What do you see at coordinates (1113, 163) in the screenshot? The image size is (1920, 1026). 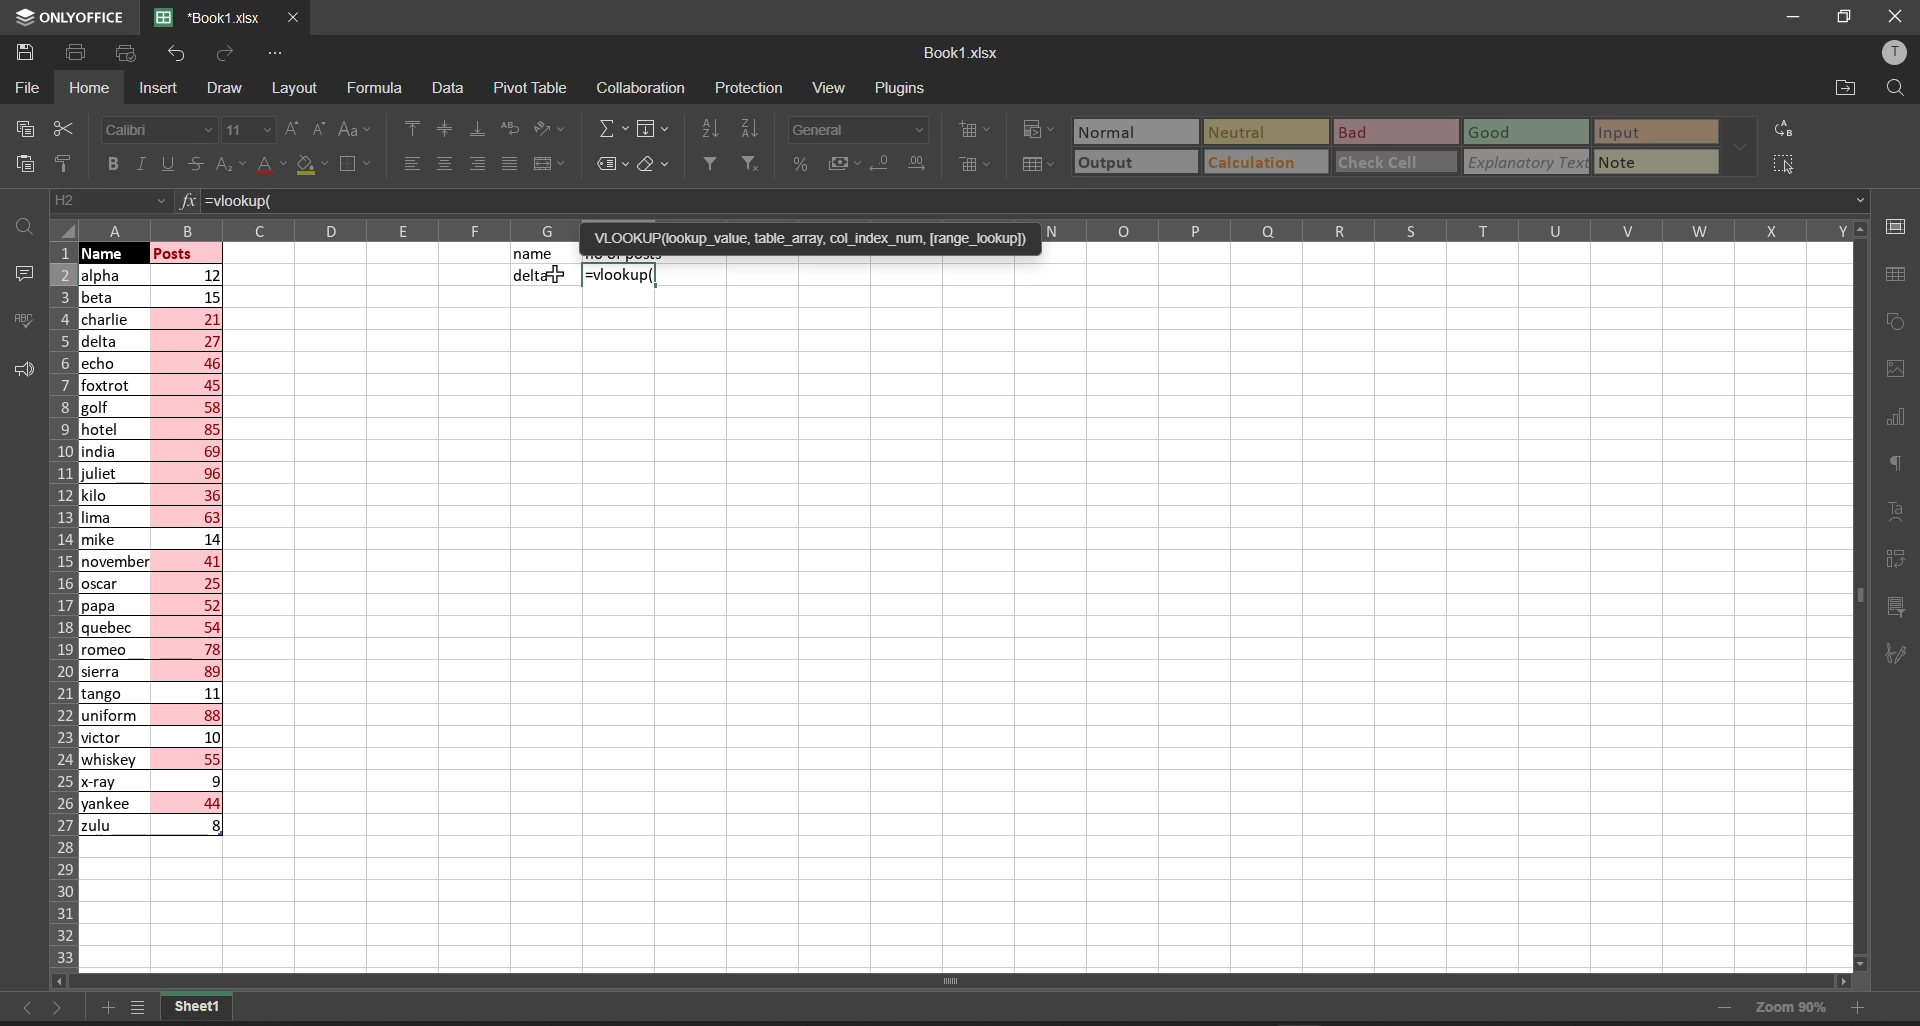 I see `output` at bounding box center [1113, 163].